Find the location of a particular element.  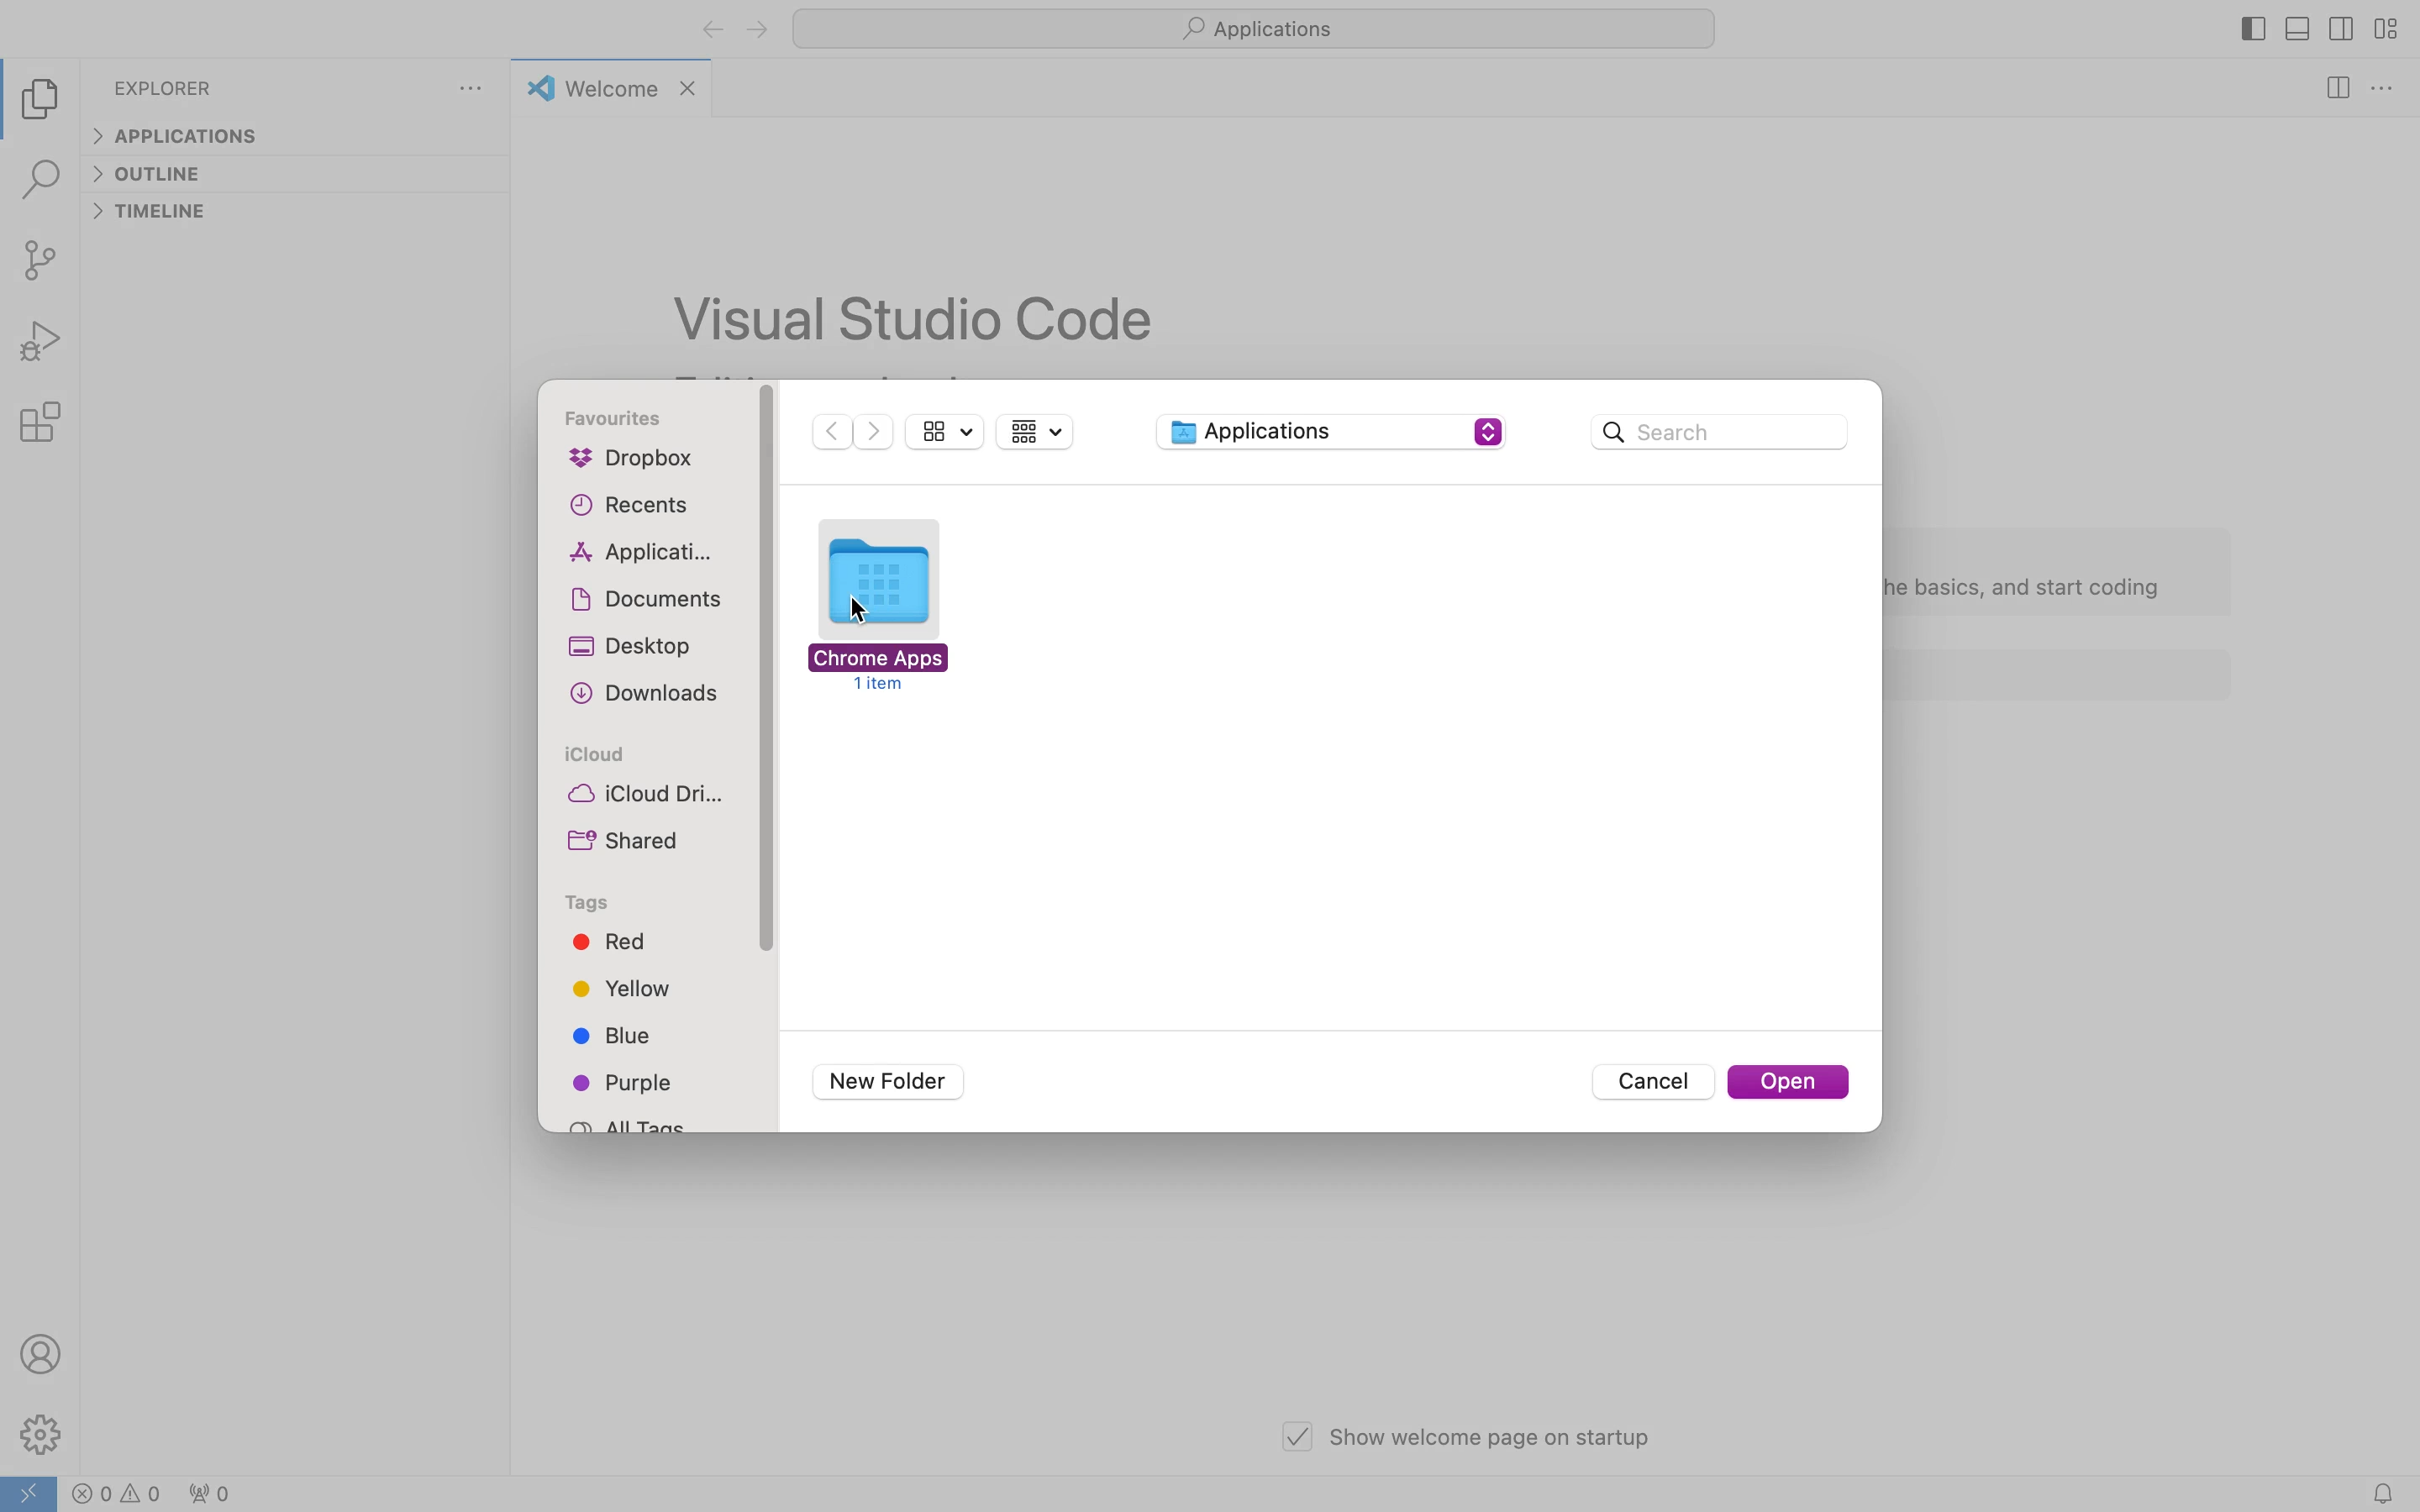

all tags is located at coordinates (636, 1122).